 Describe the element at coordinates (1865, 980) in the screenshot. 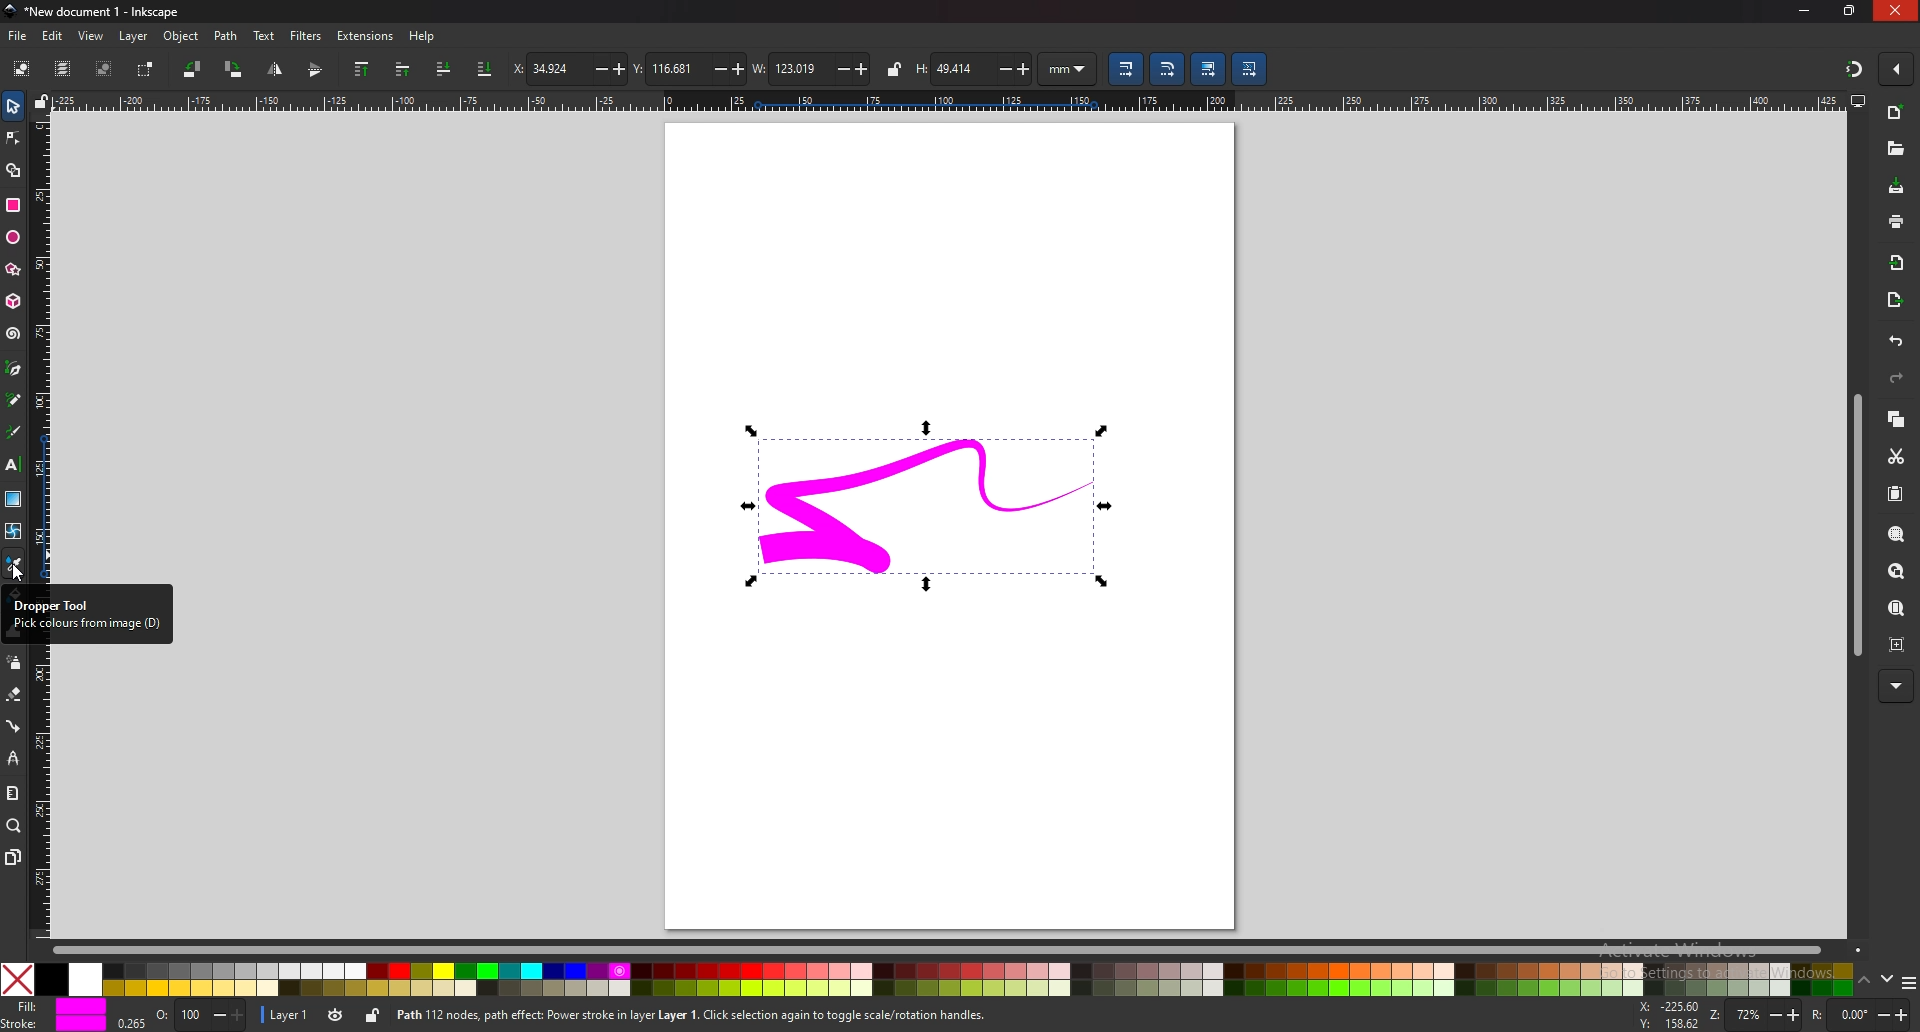

I see `up` at that location.